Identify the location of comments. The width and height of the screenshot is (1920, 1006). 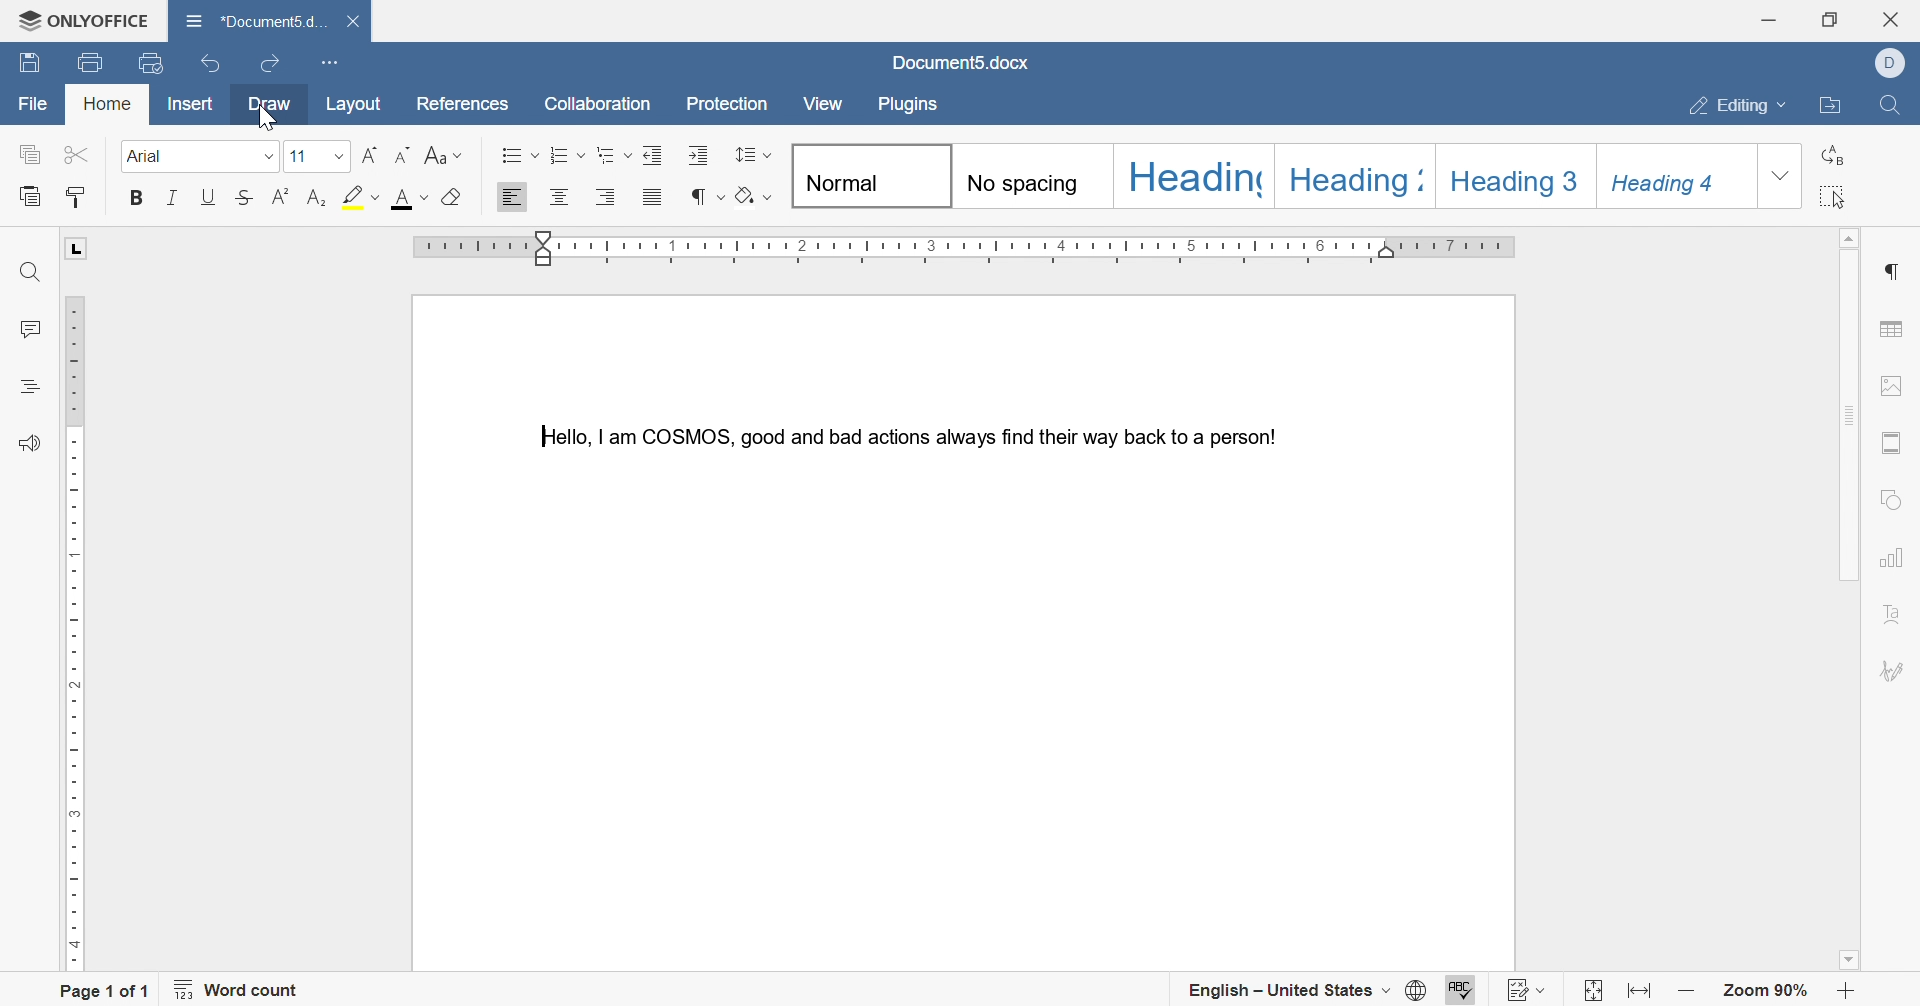
(28, 330).